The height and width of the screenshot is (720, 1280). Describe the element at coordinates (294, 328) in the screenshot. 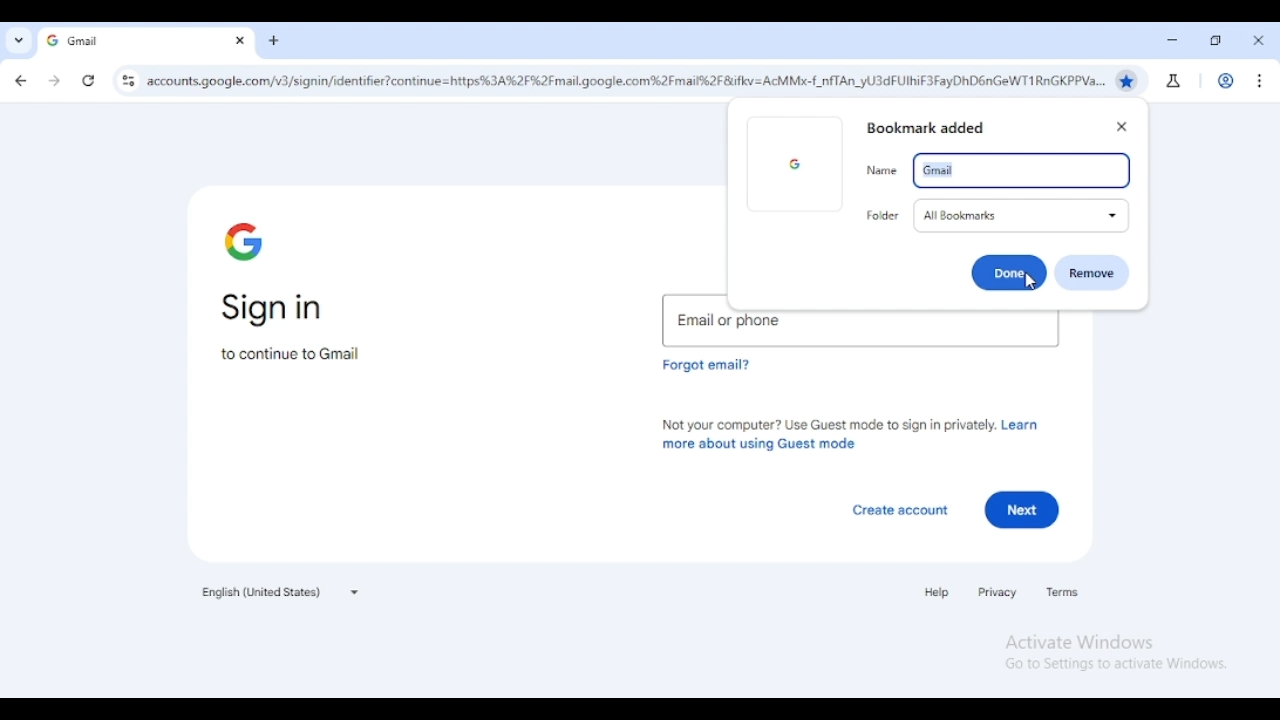

I see `sign in to continue to Gmail` at that location.